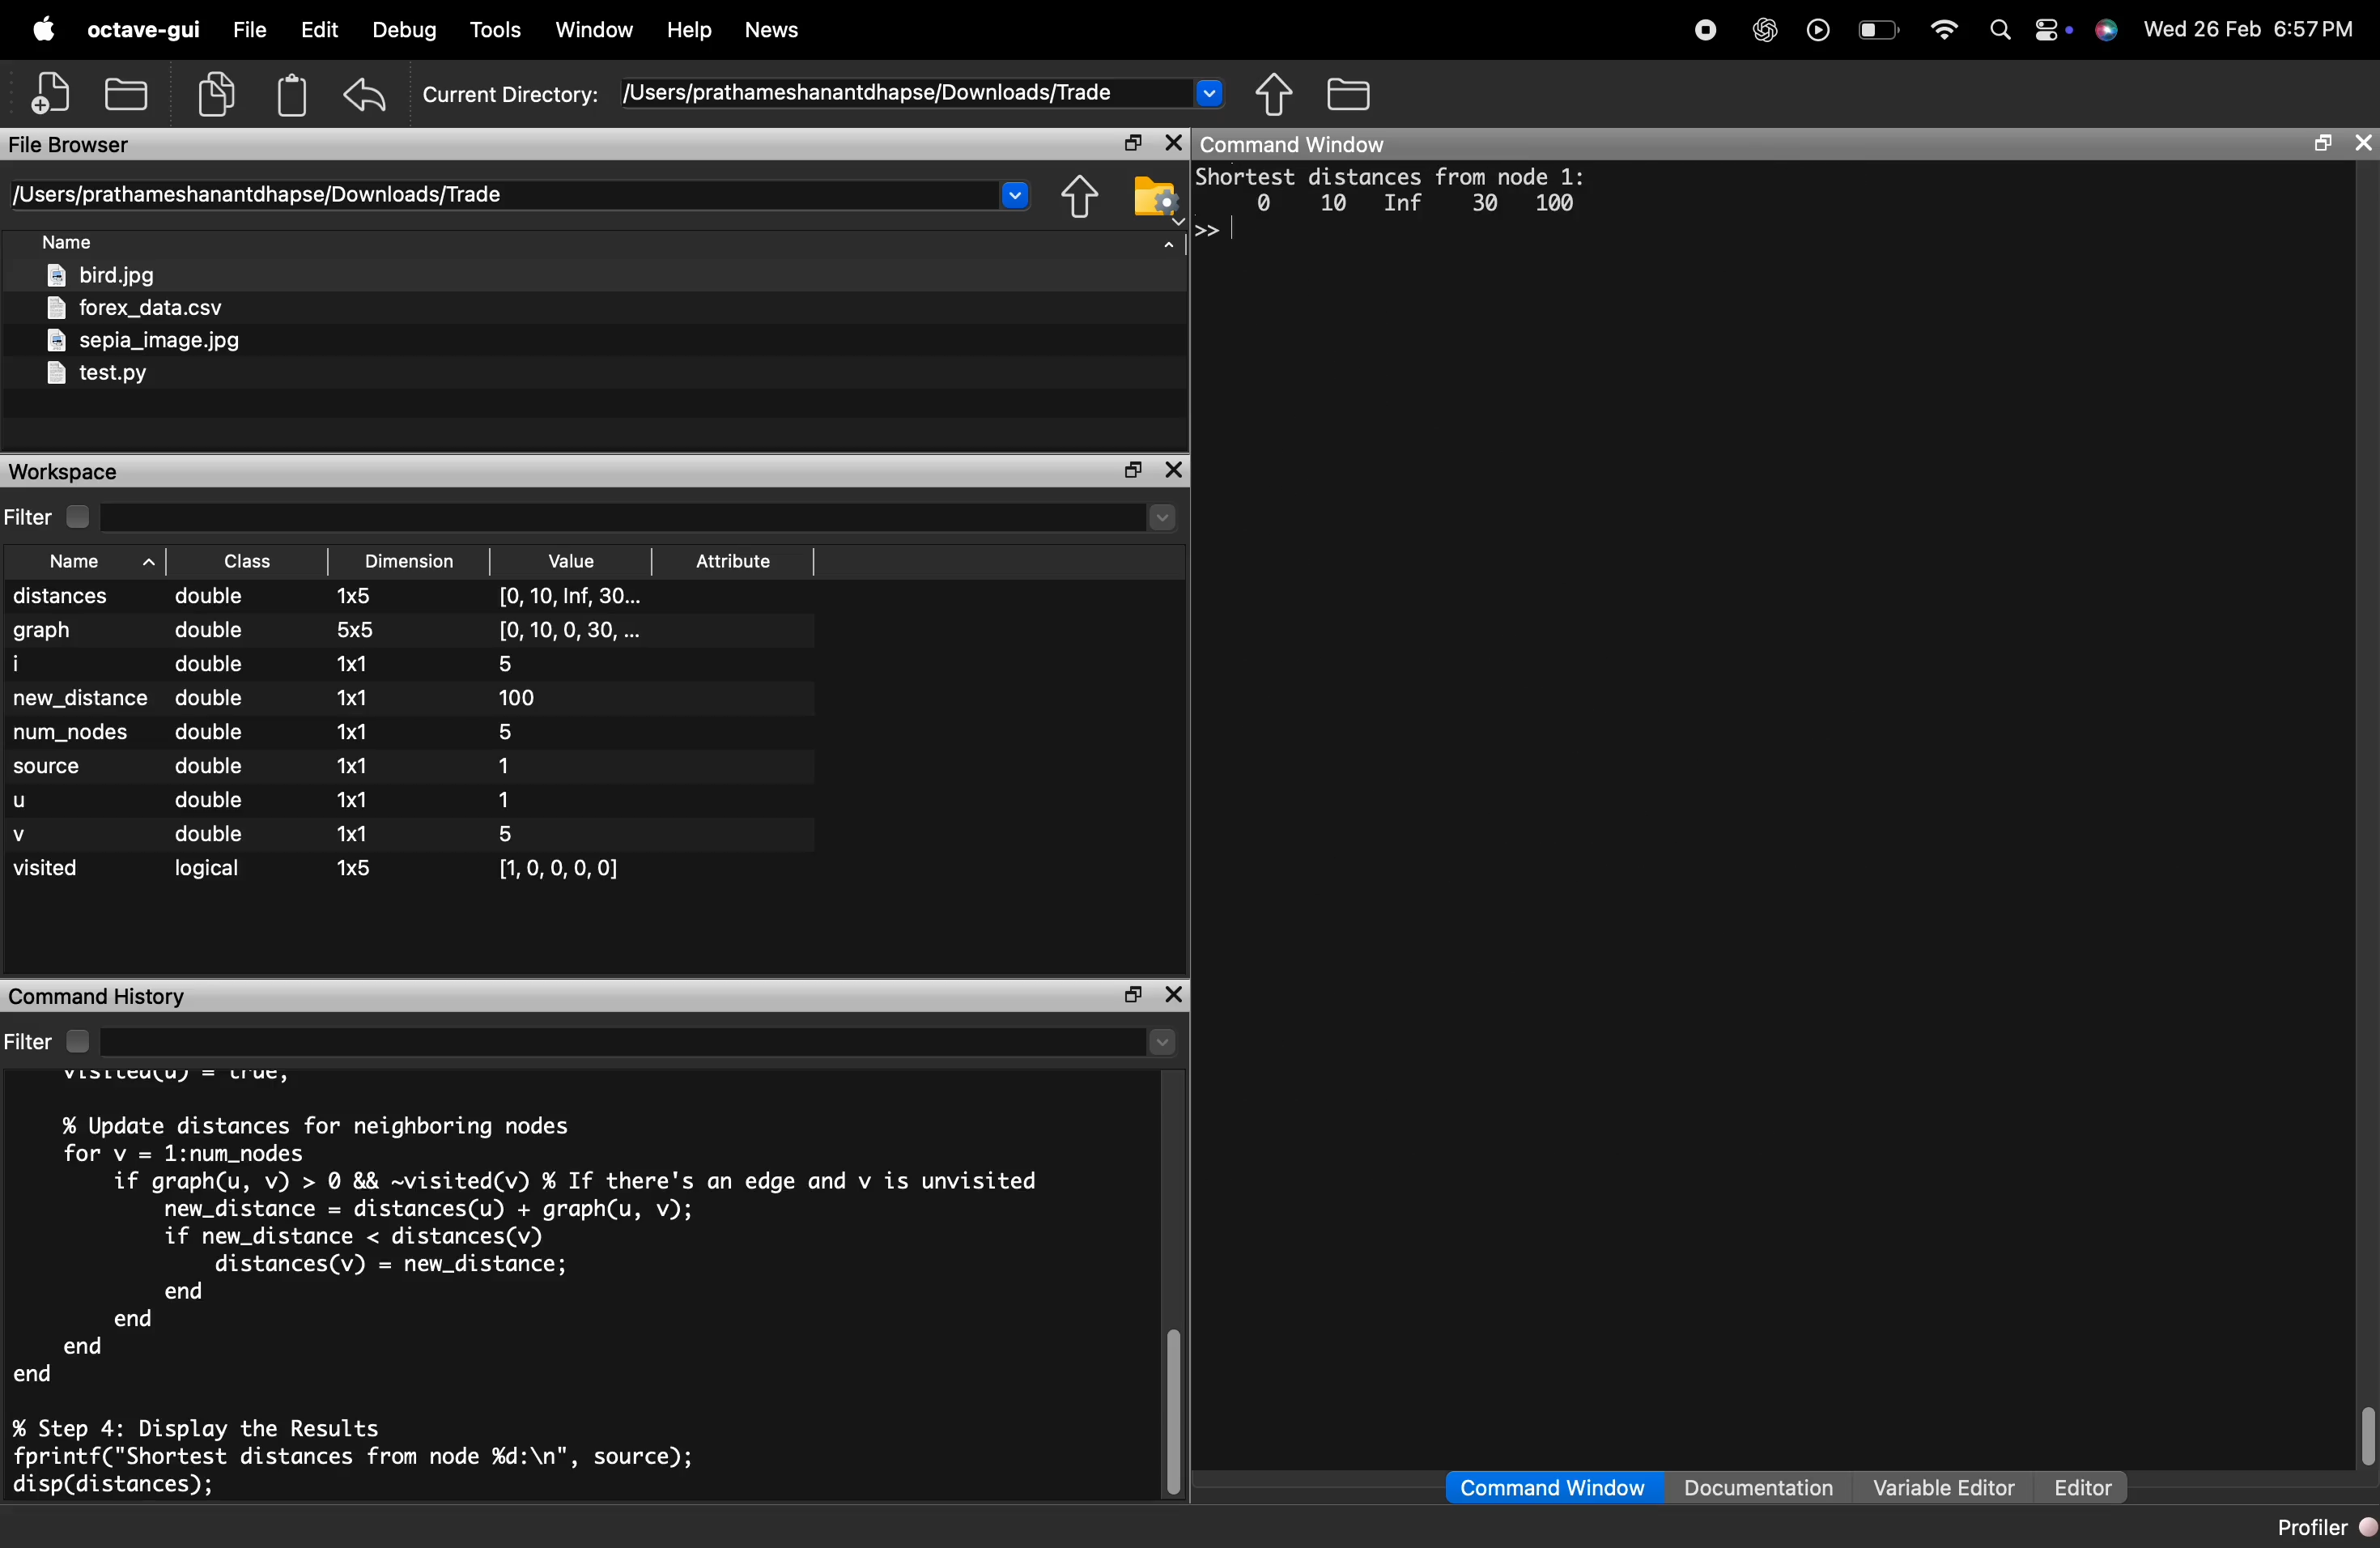 Image resolution: width=2380 pixels, height=1548 pixels. I want to click on filter, so click(49, 1042).